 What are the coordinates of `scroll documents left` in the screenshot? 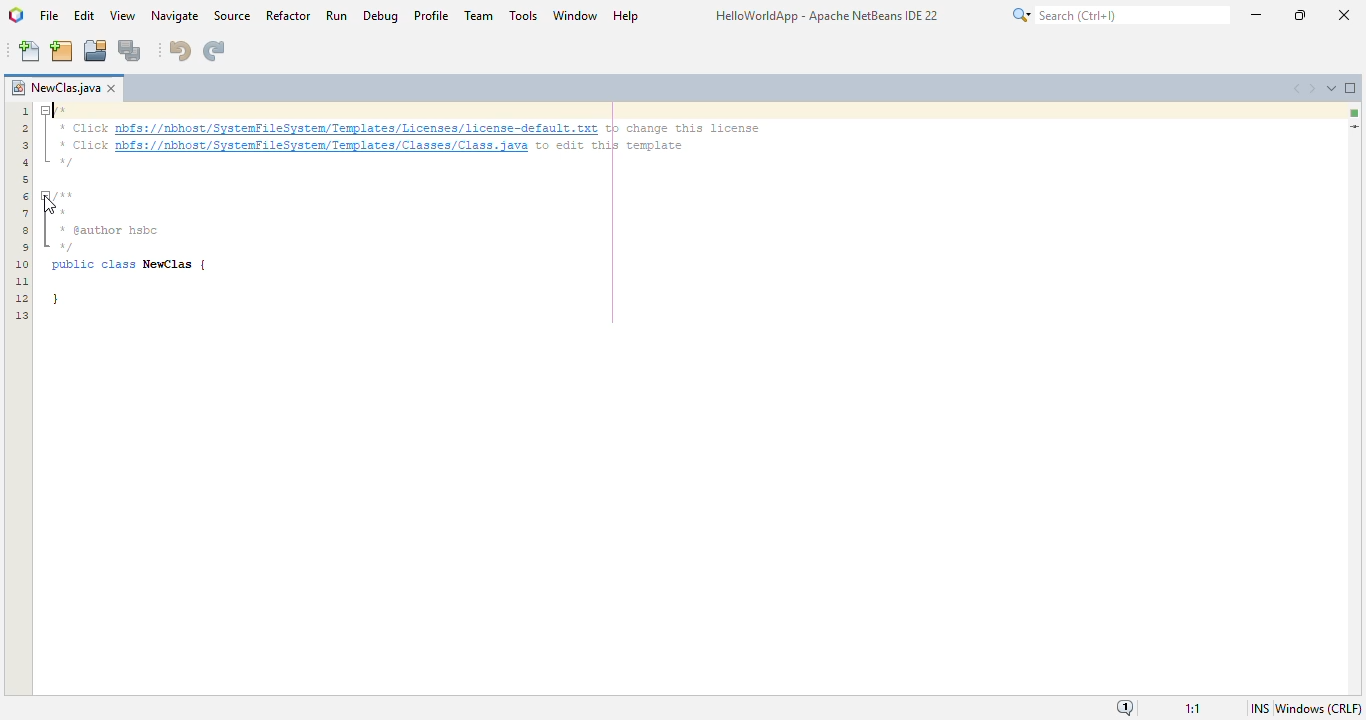 It's located at (1298, 88).